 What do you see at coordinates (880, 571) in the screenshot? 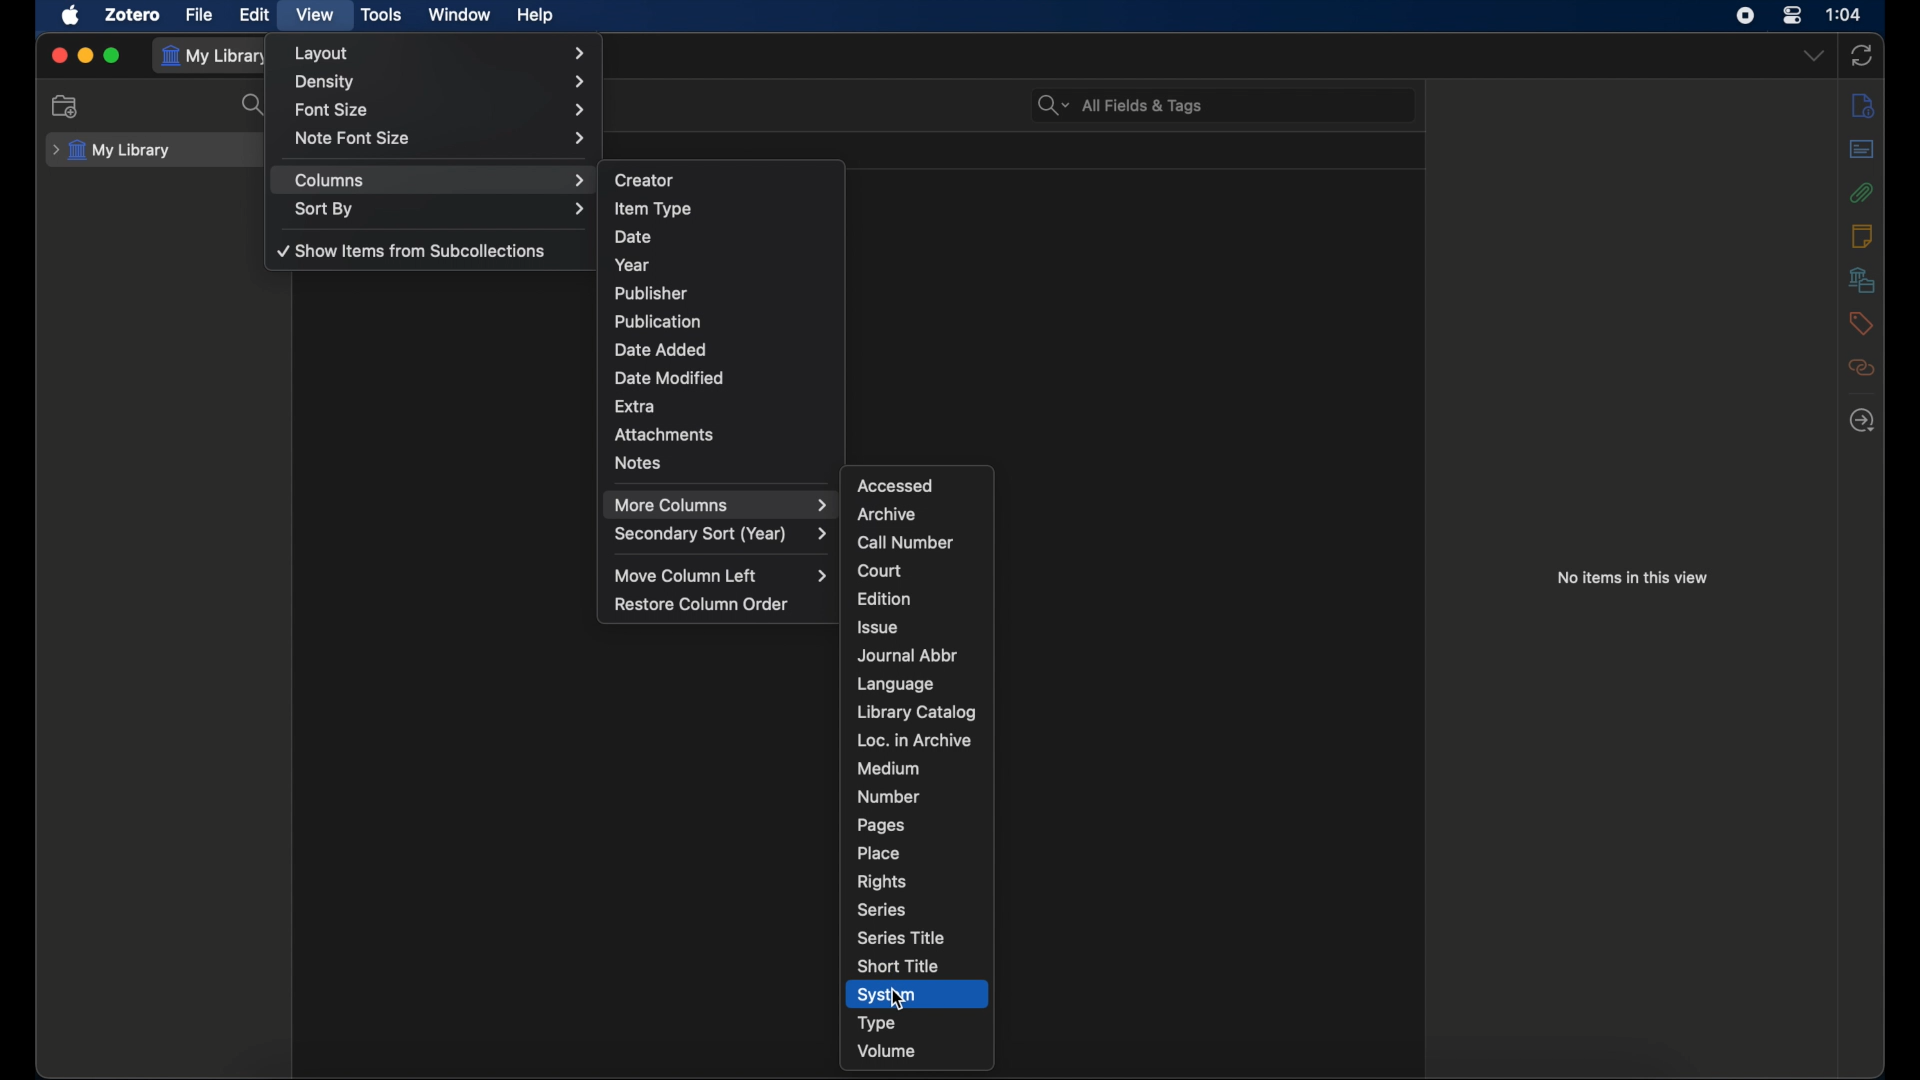
I see `court` at bounding box center [880, 571].